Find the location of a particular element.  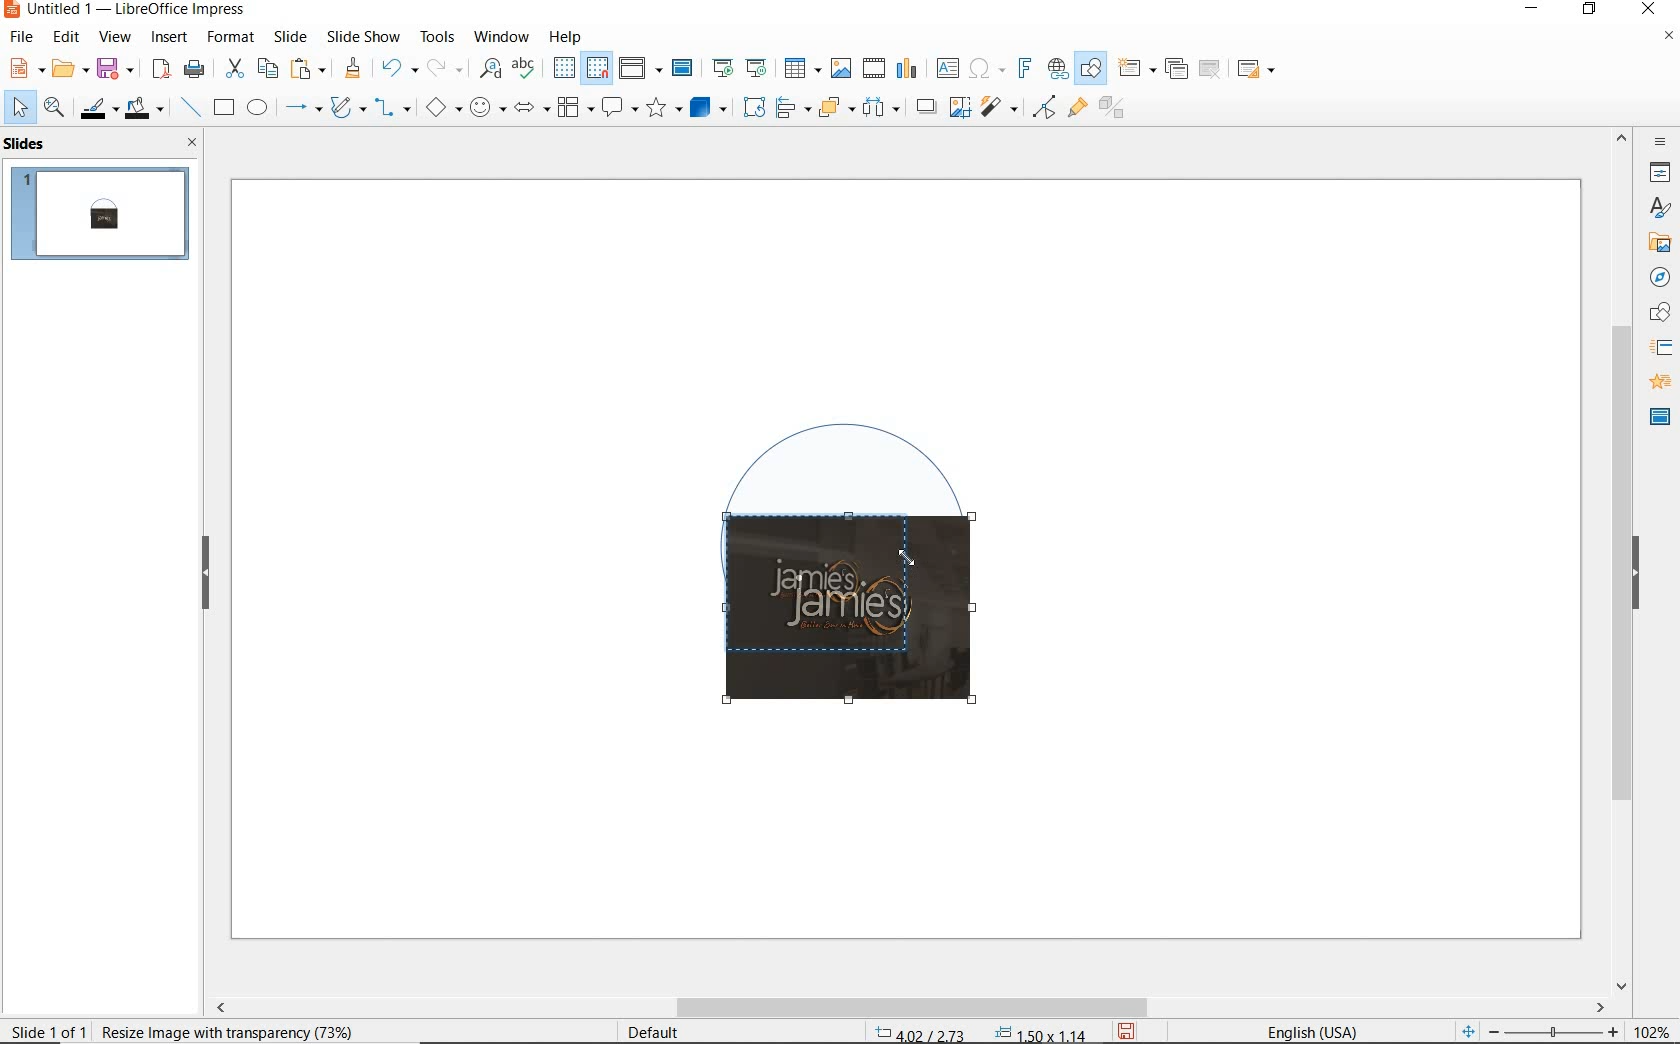

display/snap grid is located at coordinates (579, 68).